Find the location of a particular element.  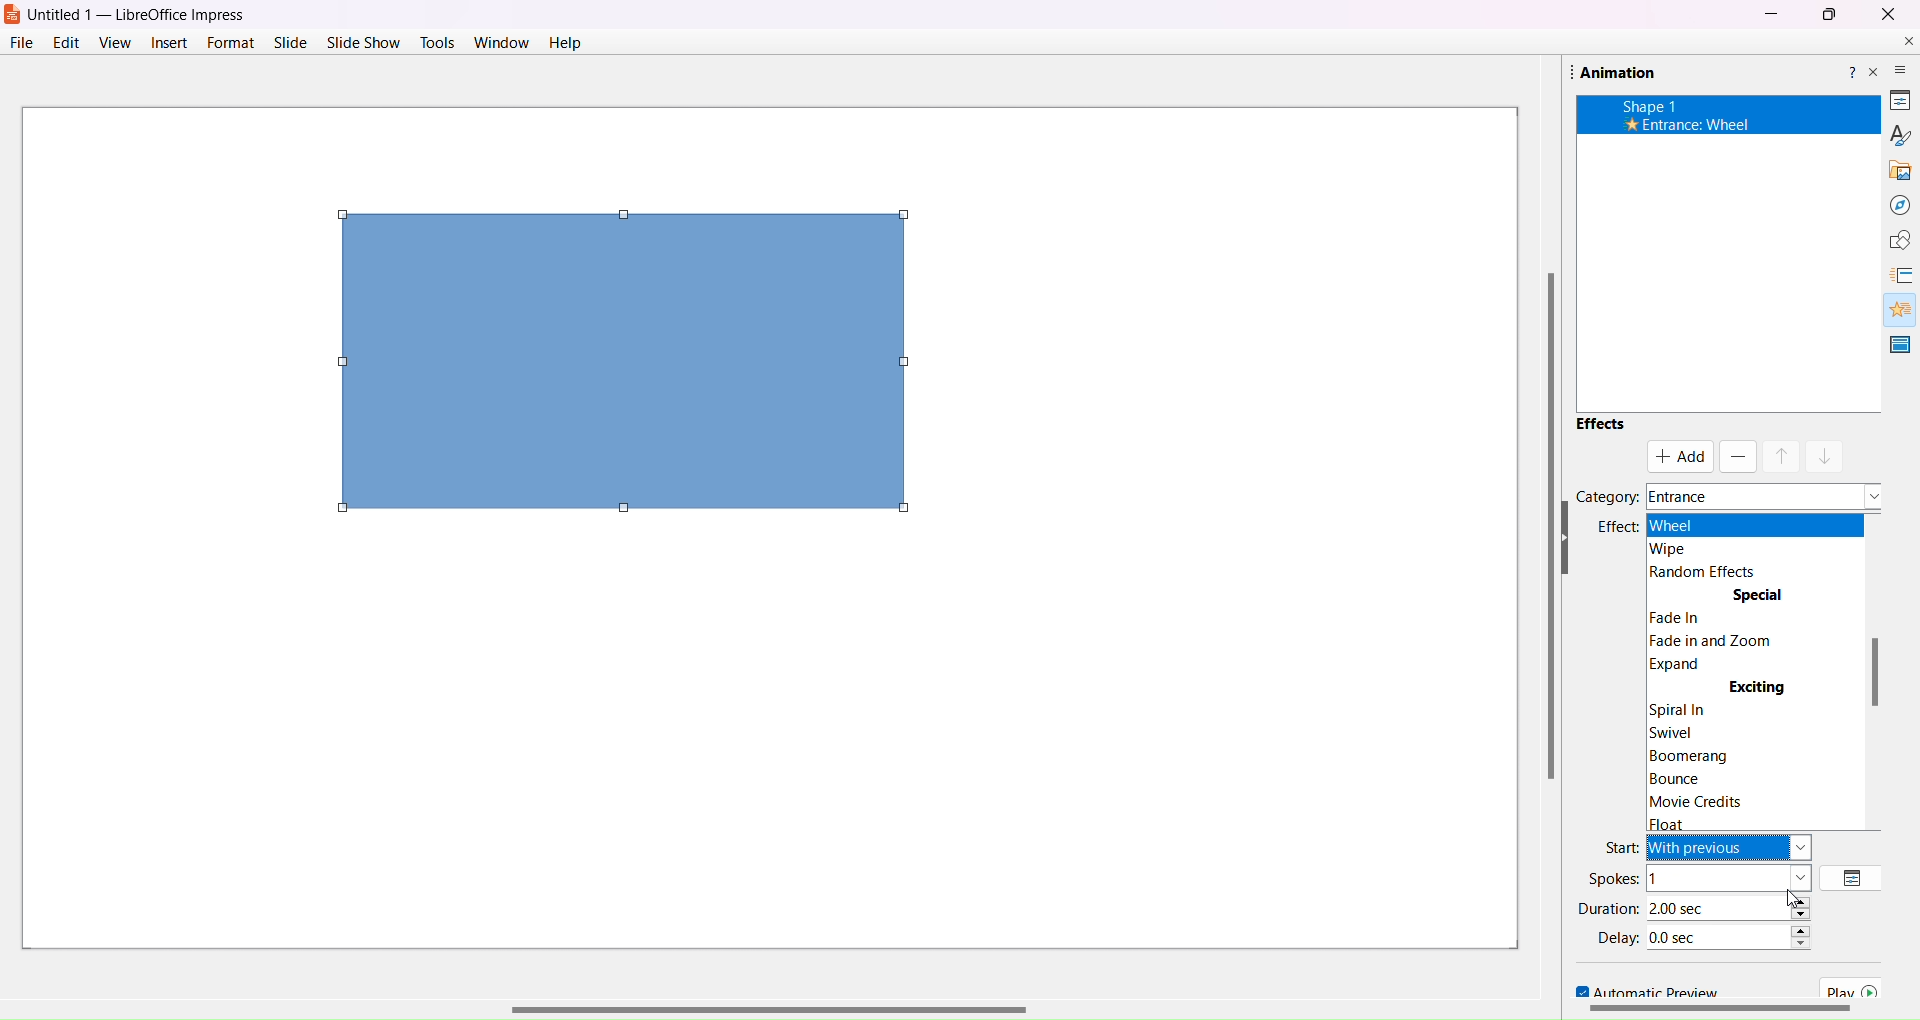

Slide is located at coordinates (289, 42).